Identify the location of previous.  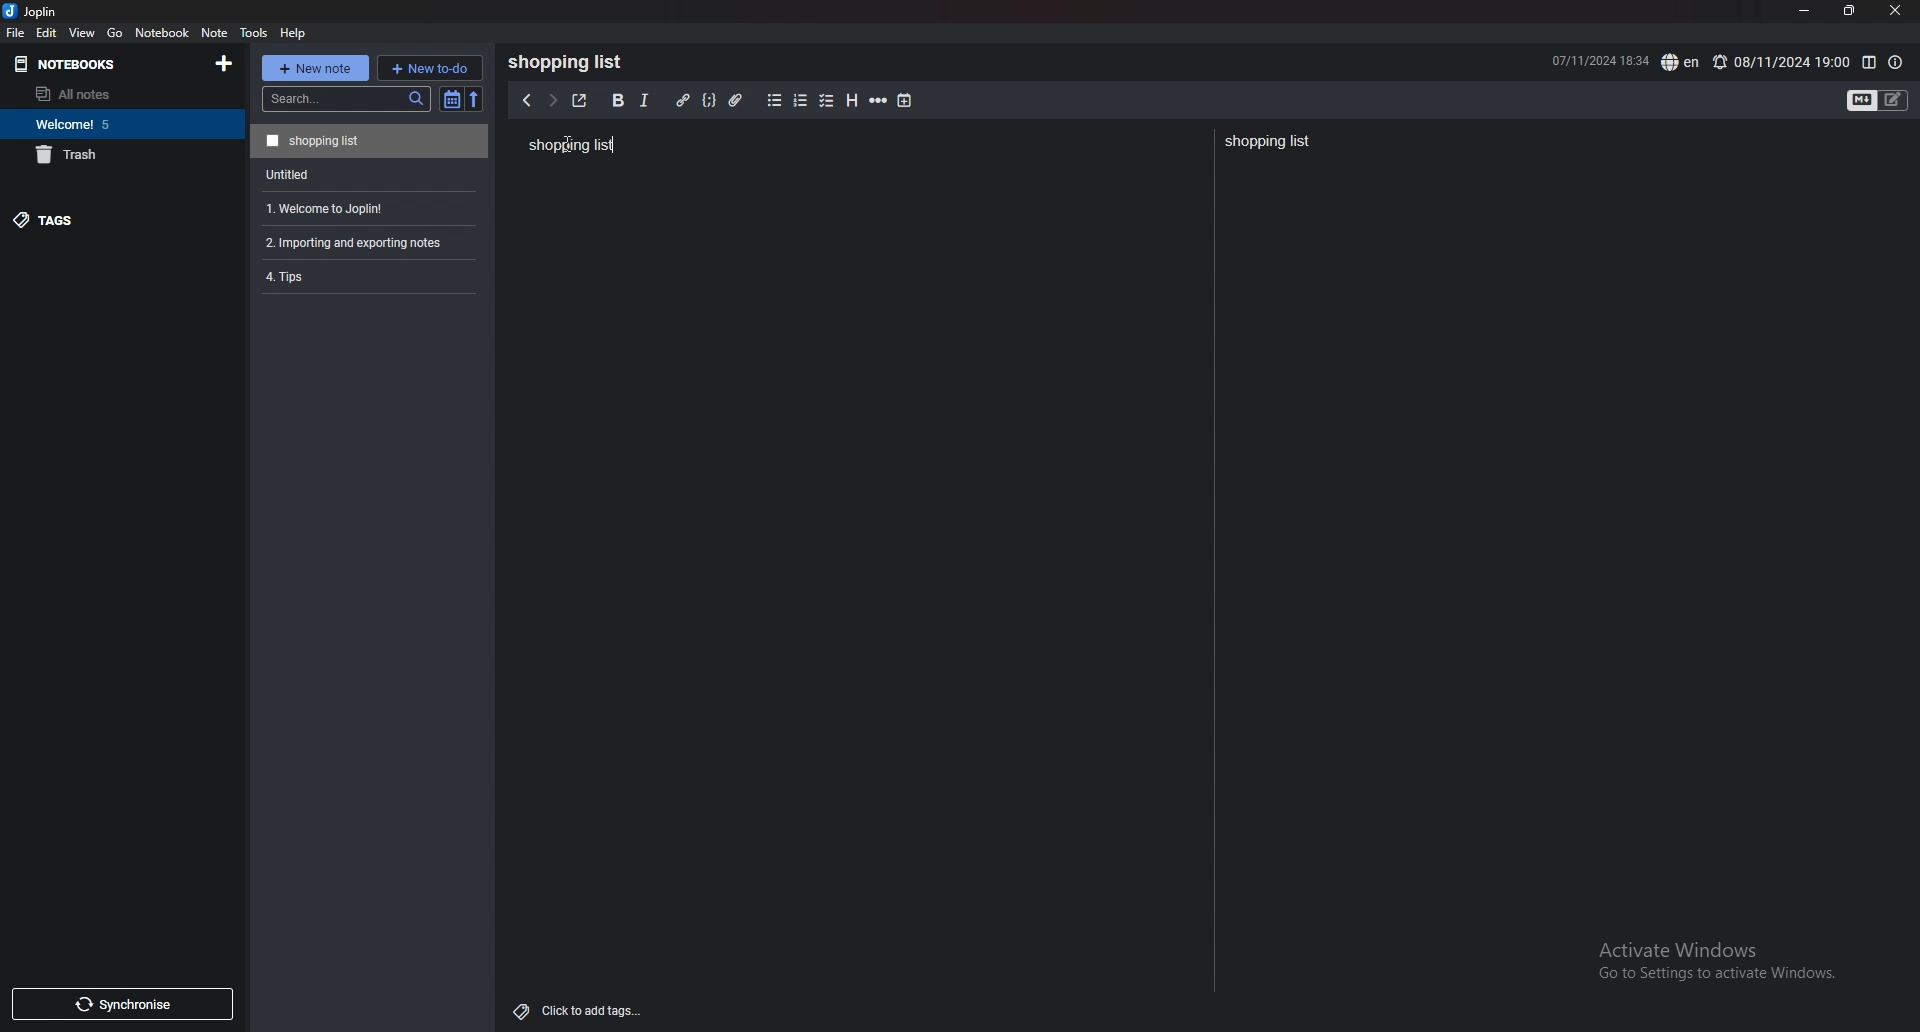
(525, 101).